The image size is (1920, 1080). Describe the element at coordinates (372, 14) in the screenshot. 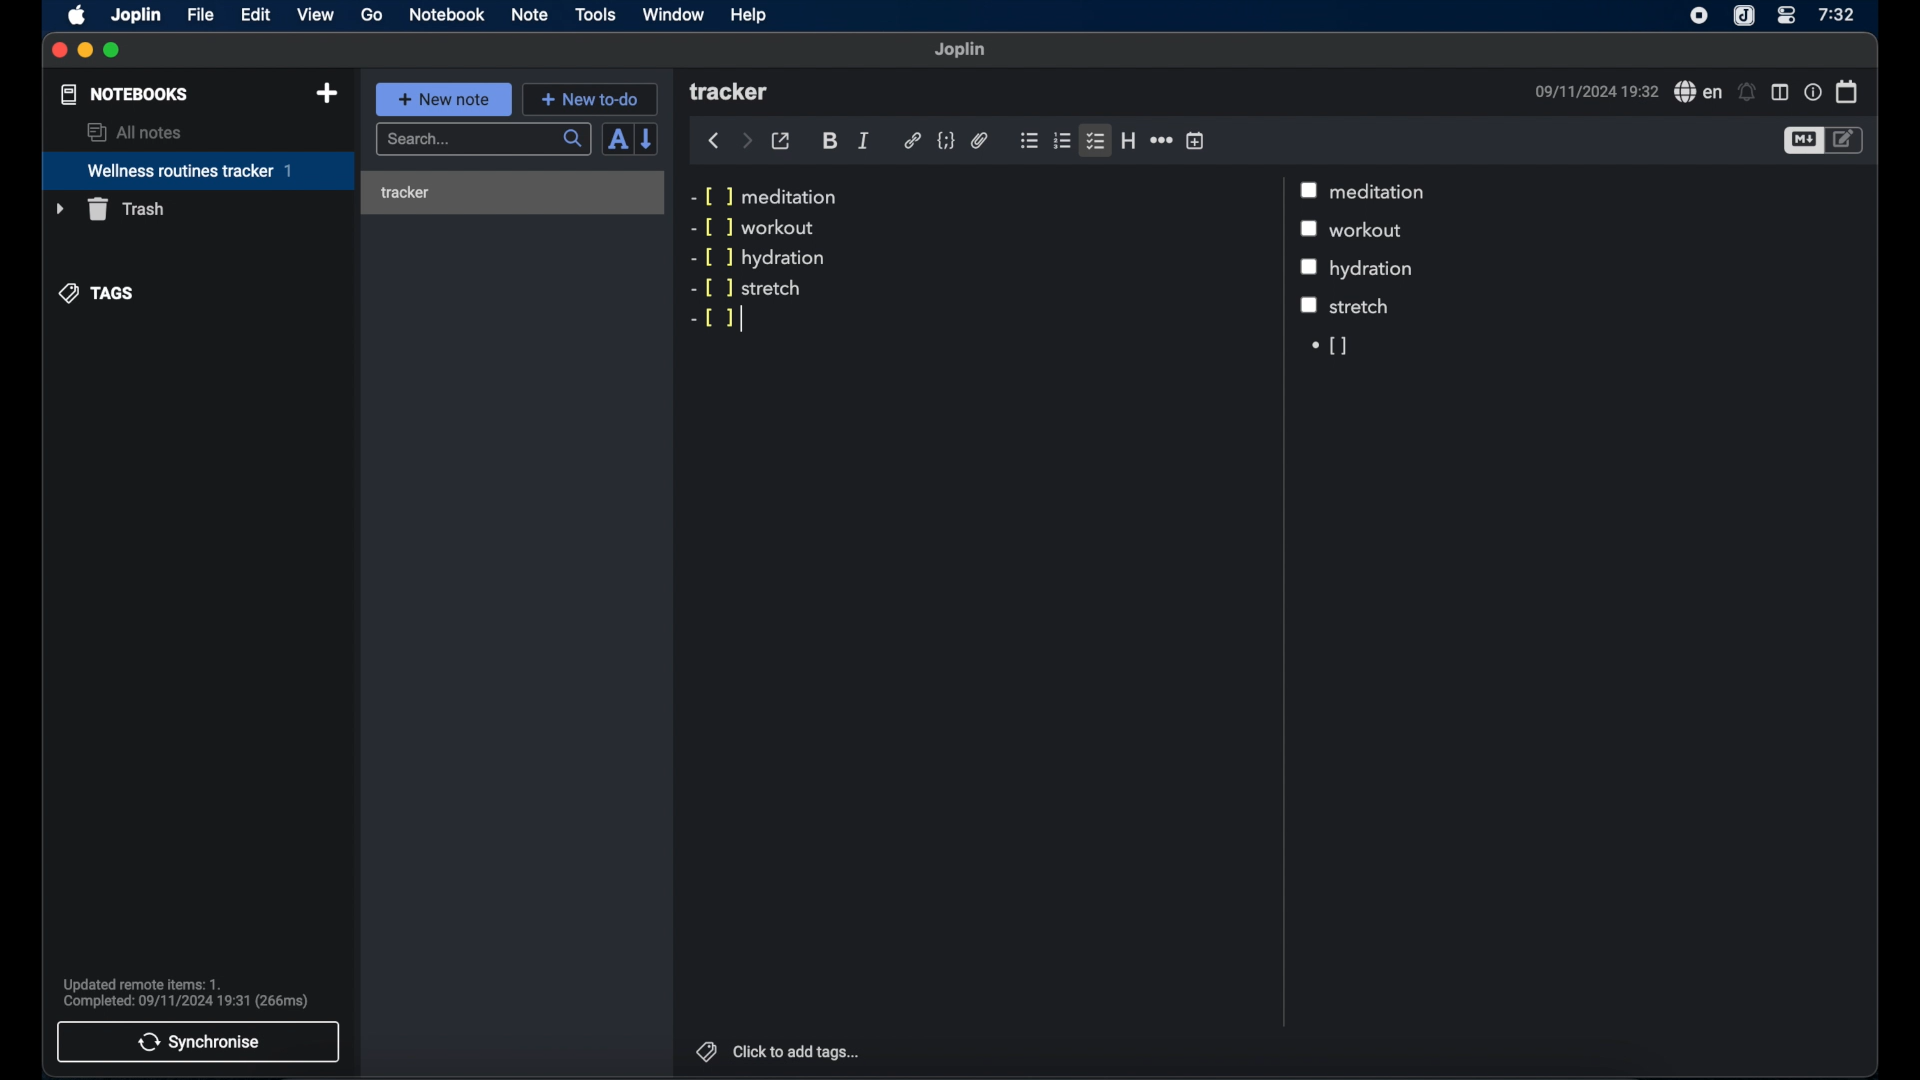

I see `go` at that location.